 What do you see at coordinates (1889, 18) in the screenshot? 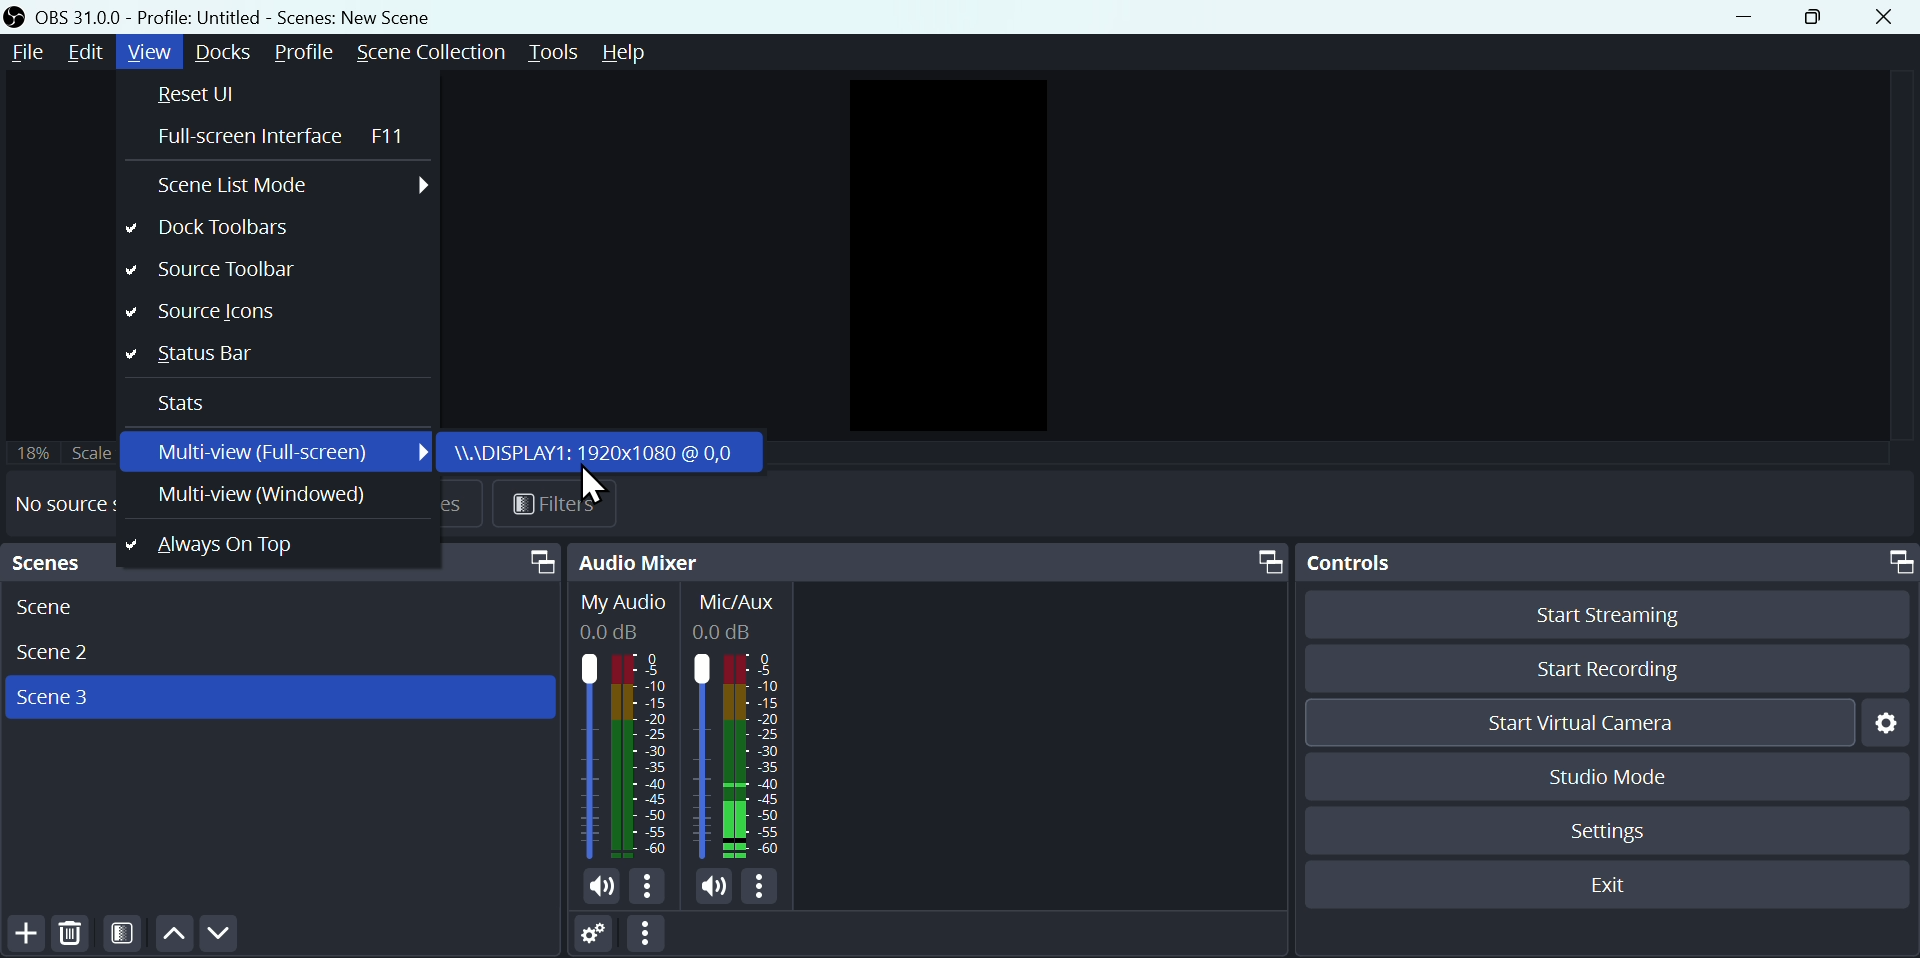
I see `Close` at bounding box center [1889, 18].